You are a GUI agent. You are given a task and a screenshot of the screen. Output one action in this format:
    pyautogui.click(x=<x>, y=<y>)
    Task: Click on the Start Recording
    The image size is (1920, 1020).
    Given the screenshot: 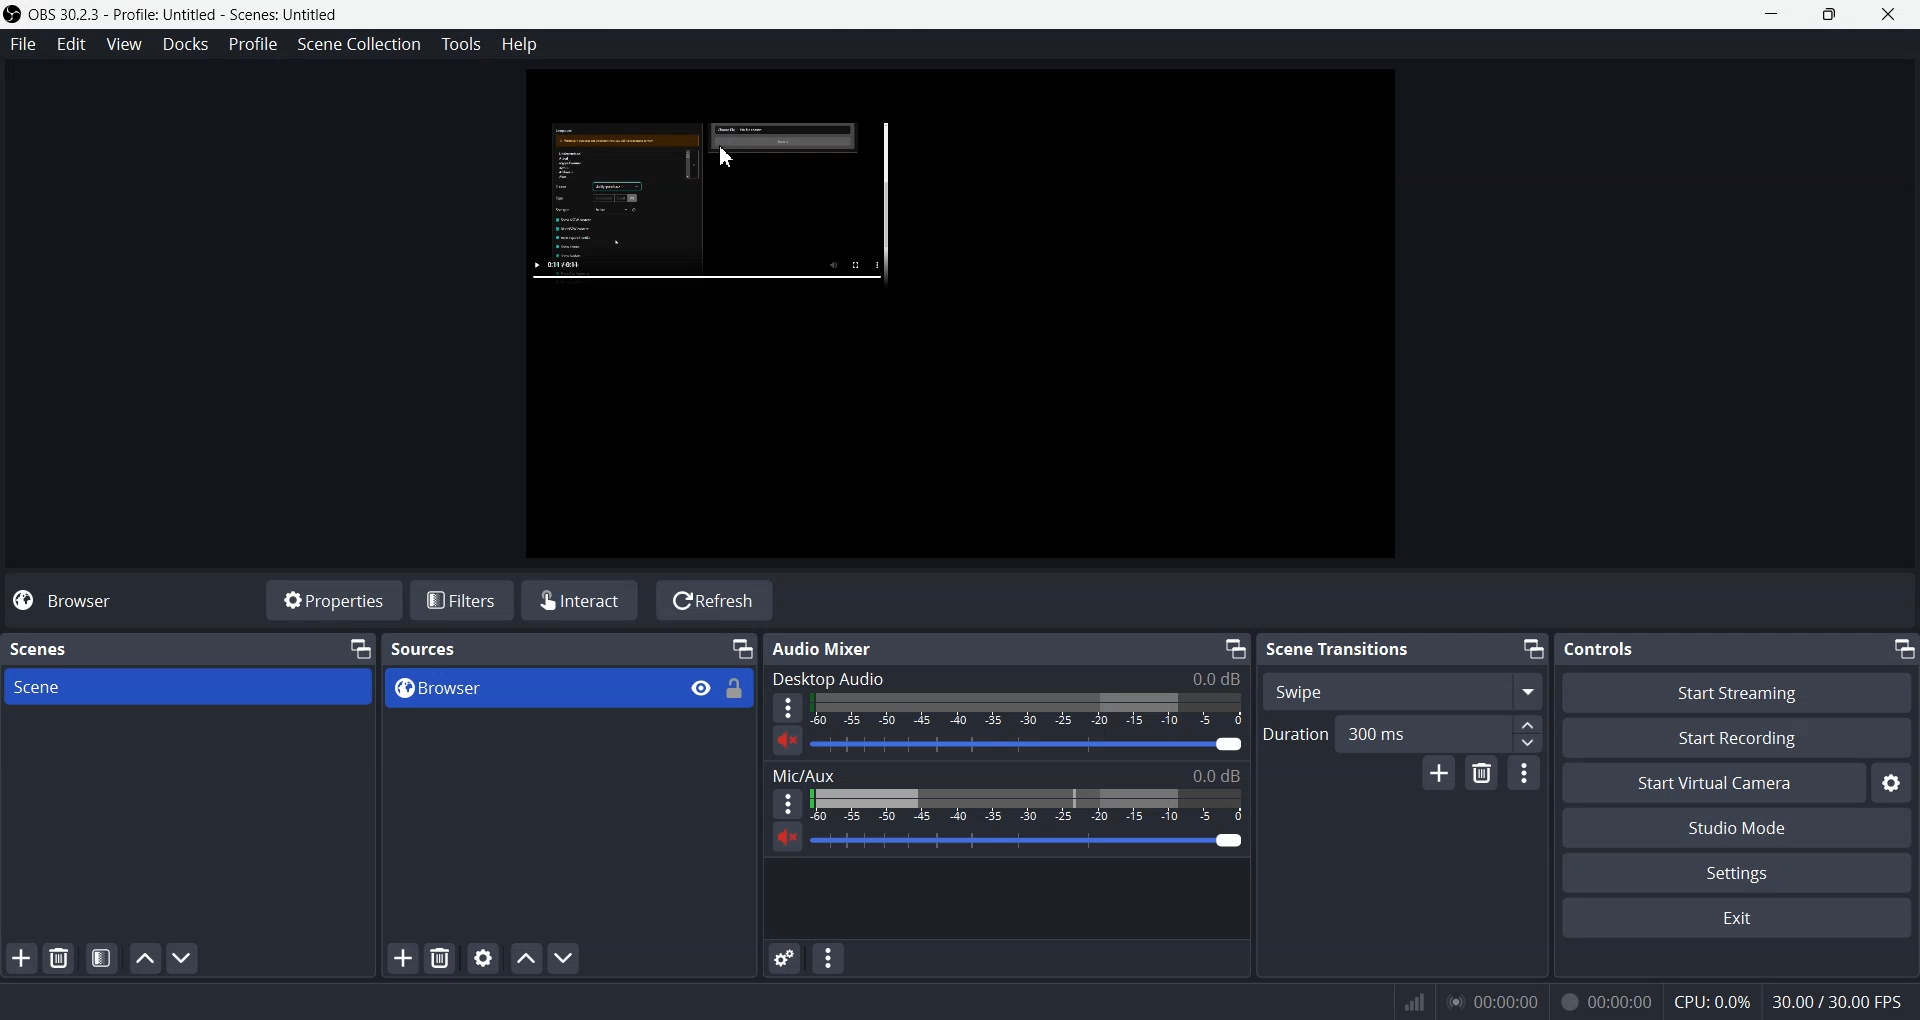 What is the action you would take?
    pyautogui.click(x=1735, y=739)
    